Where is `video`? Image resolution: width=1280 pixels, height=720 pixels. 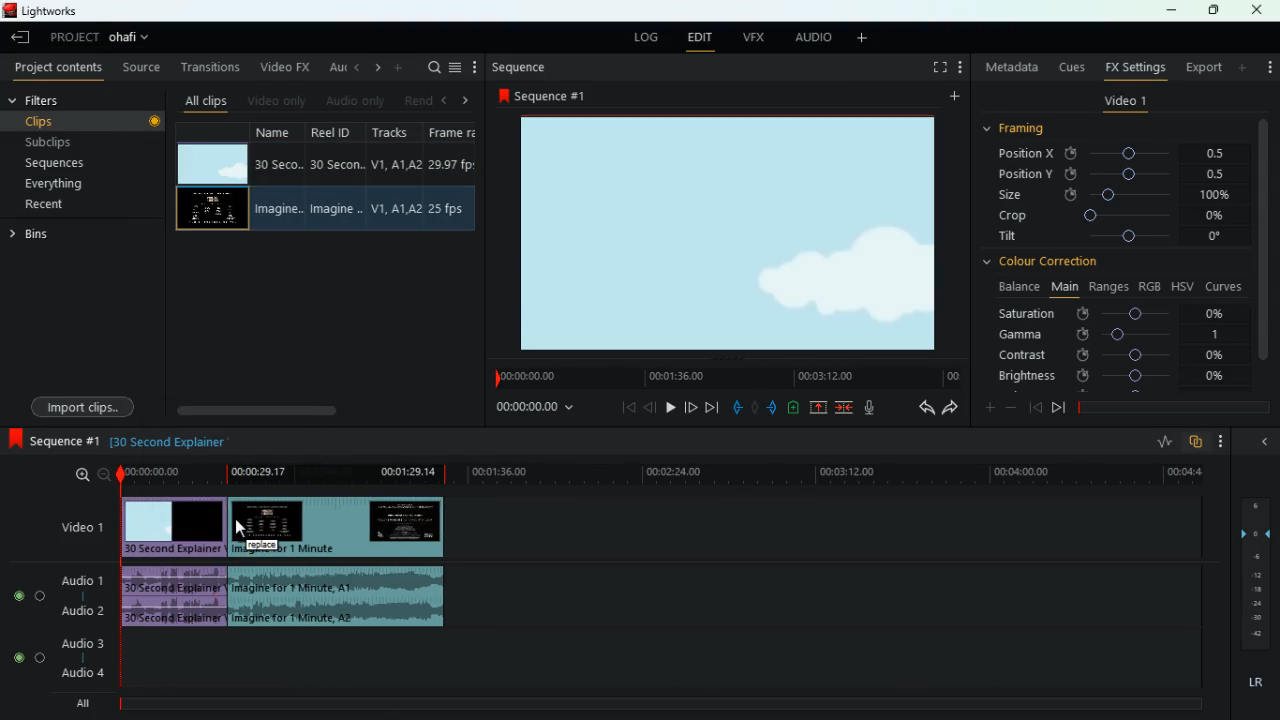 video is located at coordinates (210, 211).